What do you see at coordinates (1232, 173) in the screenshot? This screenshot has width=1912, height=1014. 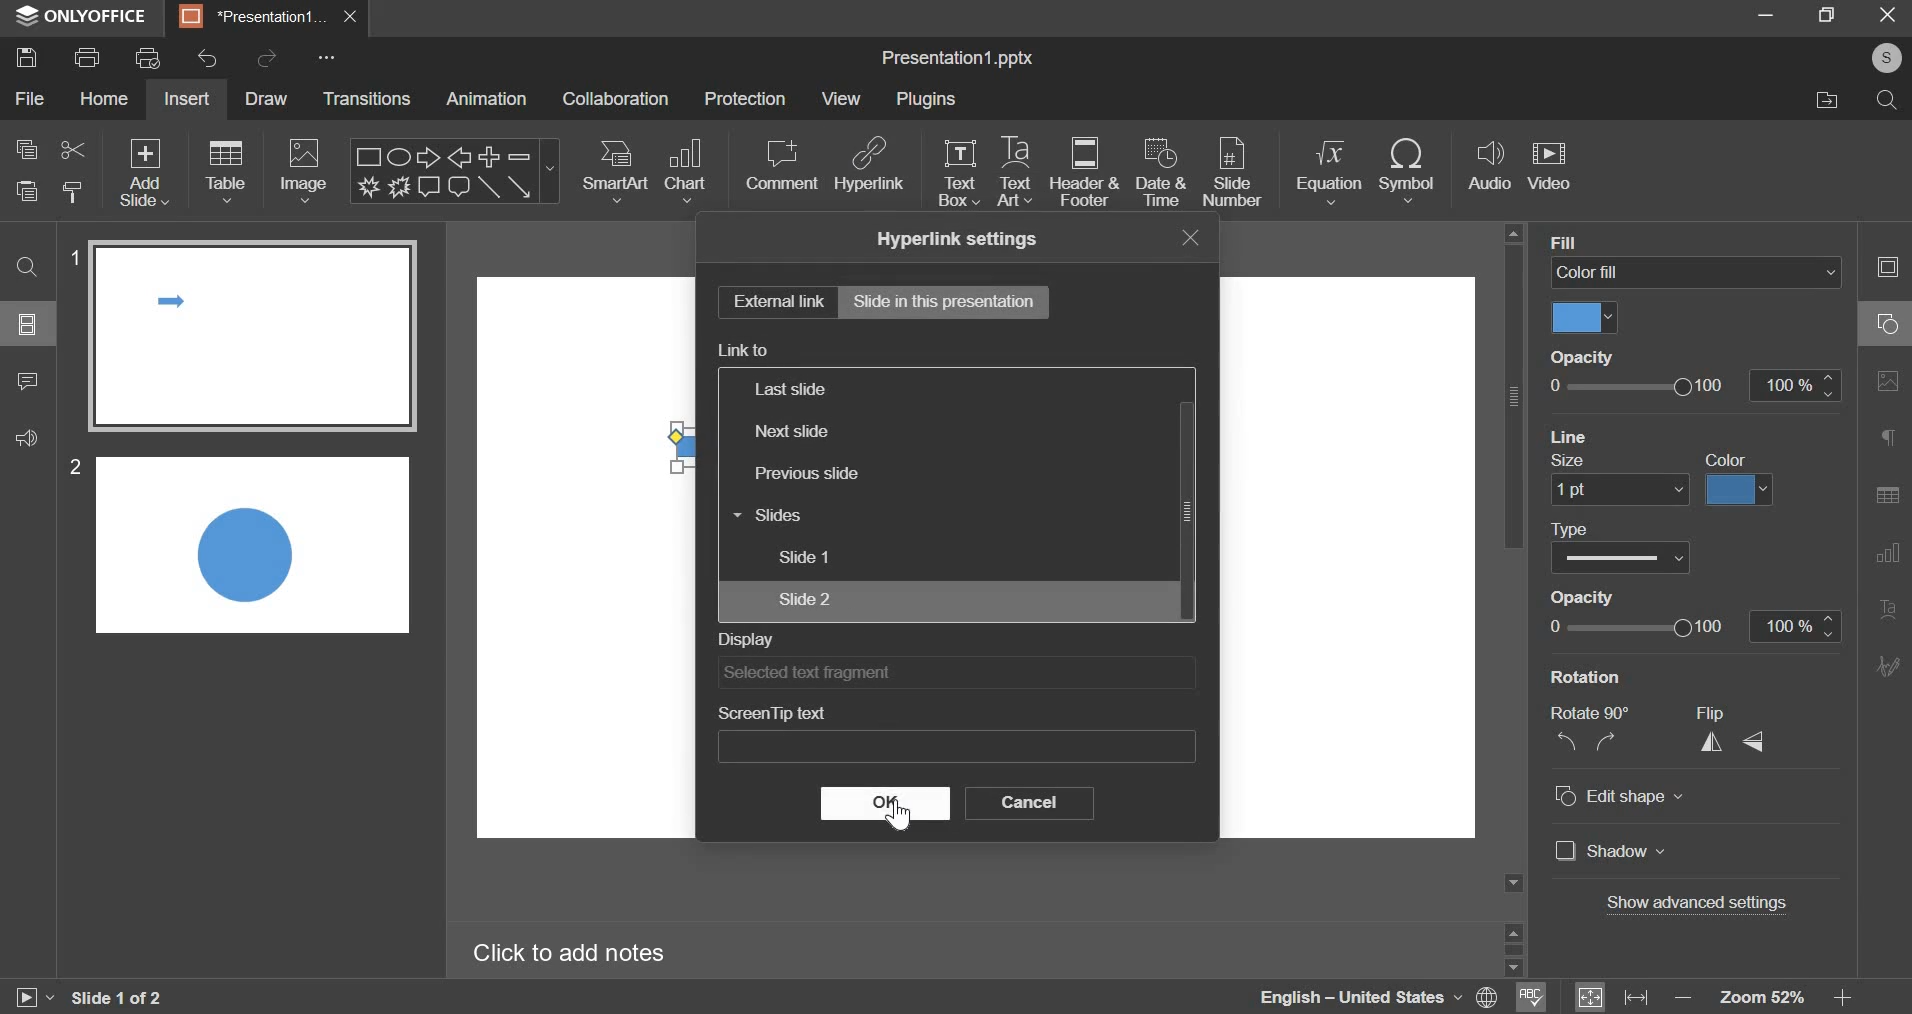 I see `slide number` at bounding box center [1232, 173].